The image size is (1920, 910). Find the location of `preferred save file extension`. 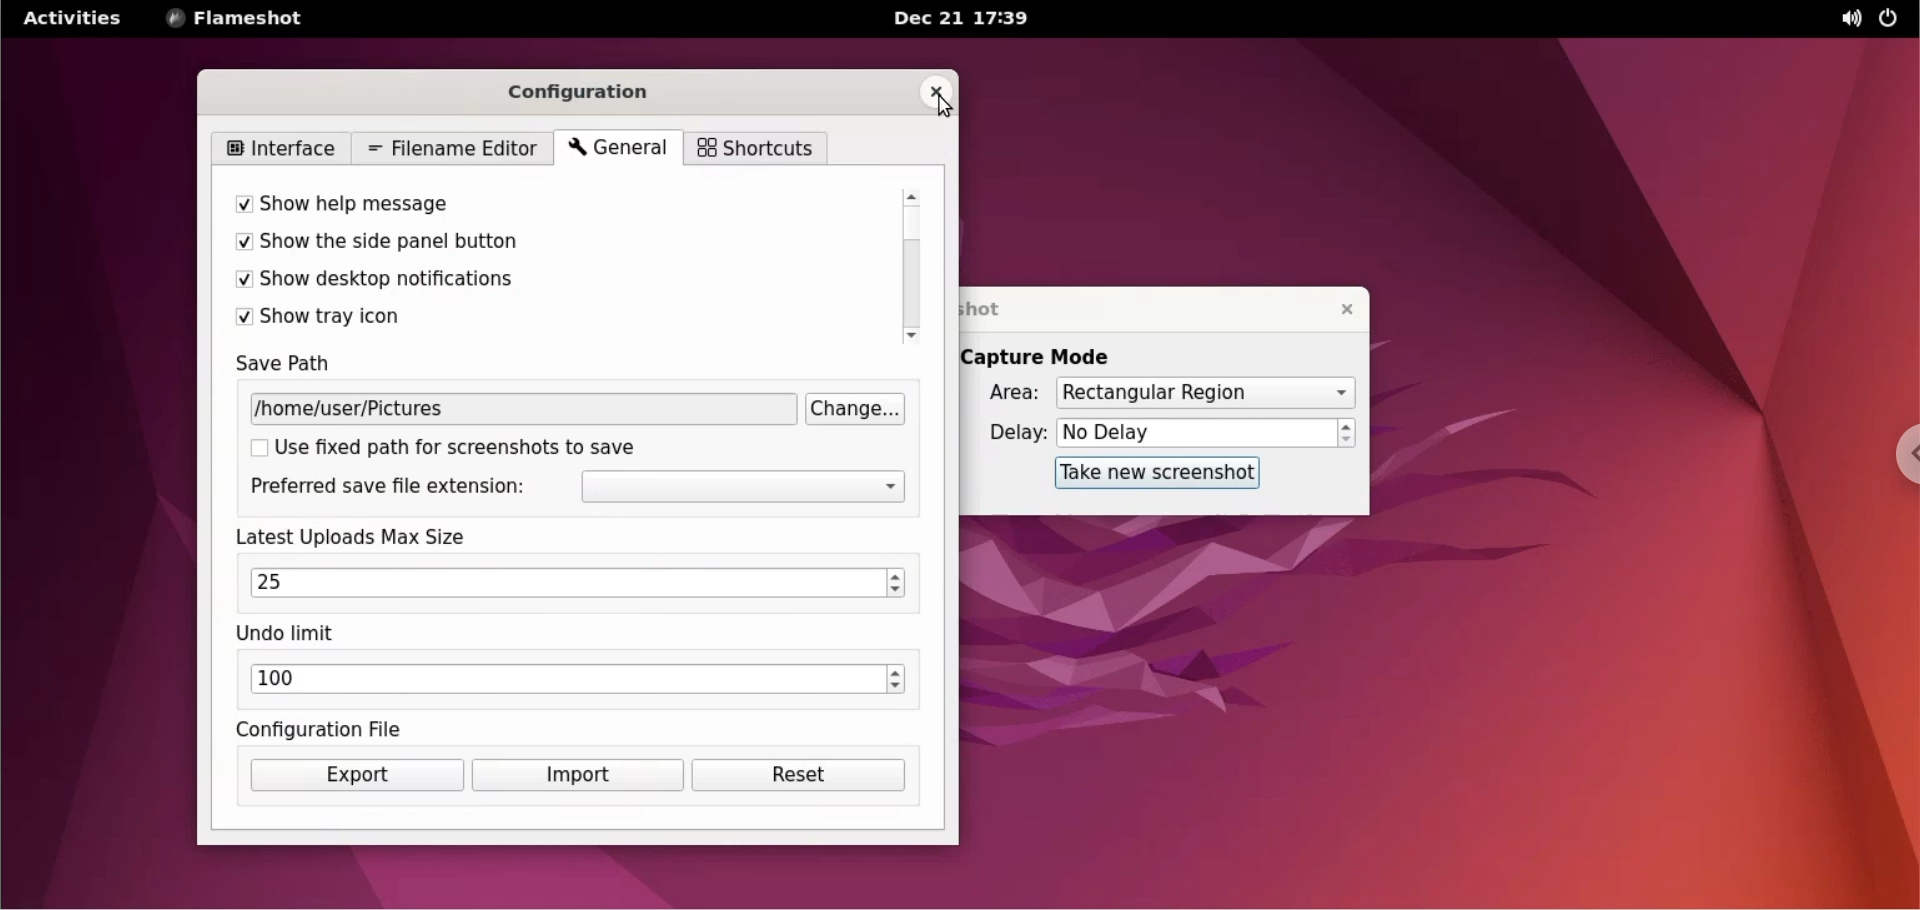

preferred save file extension is located at coordinates (386, 488).